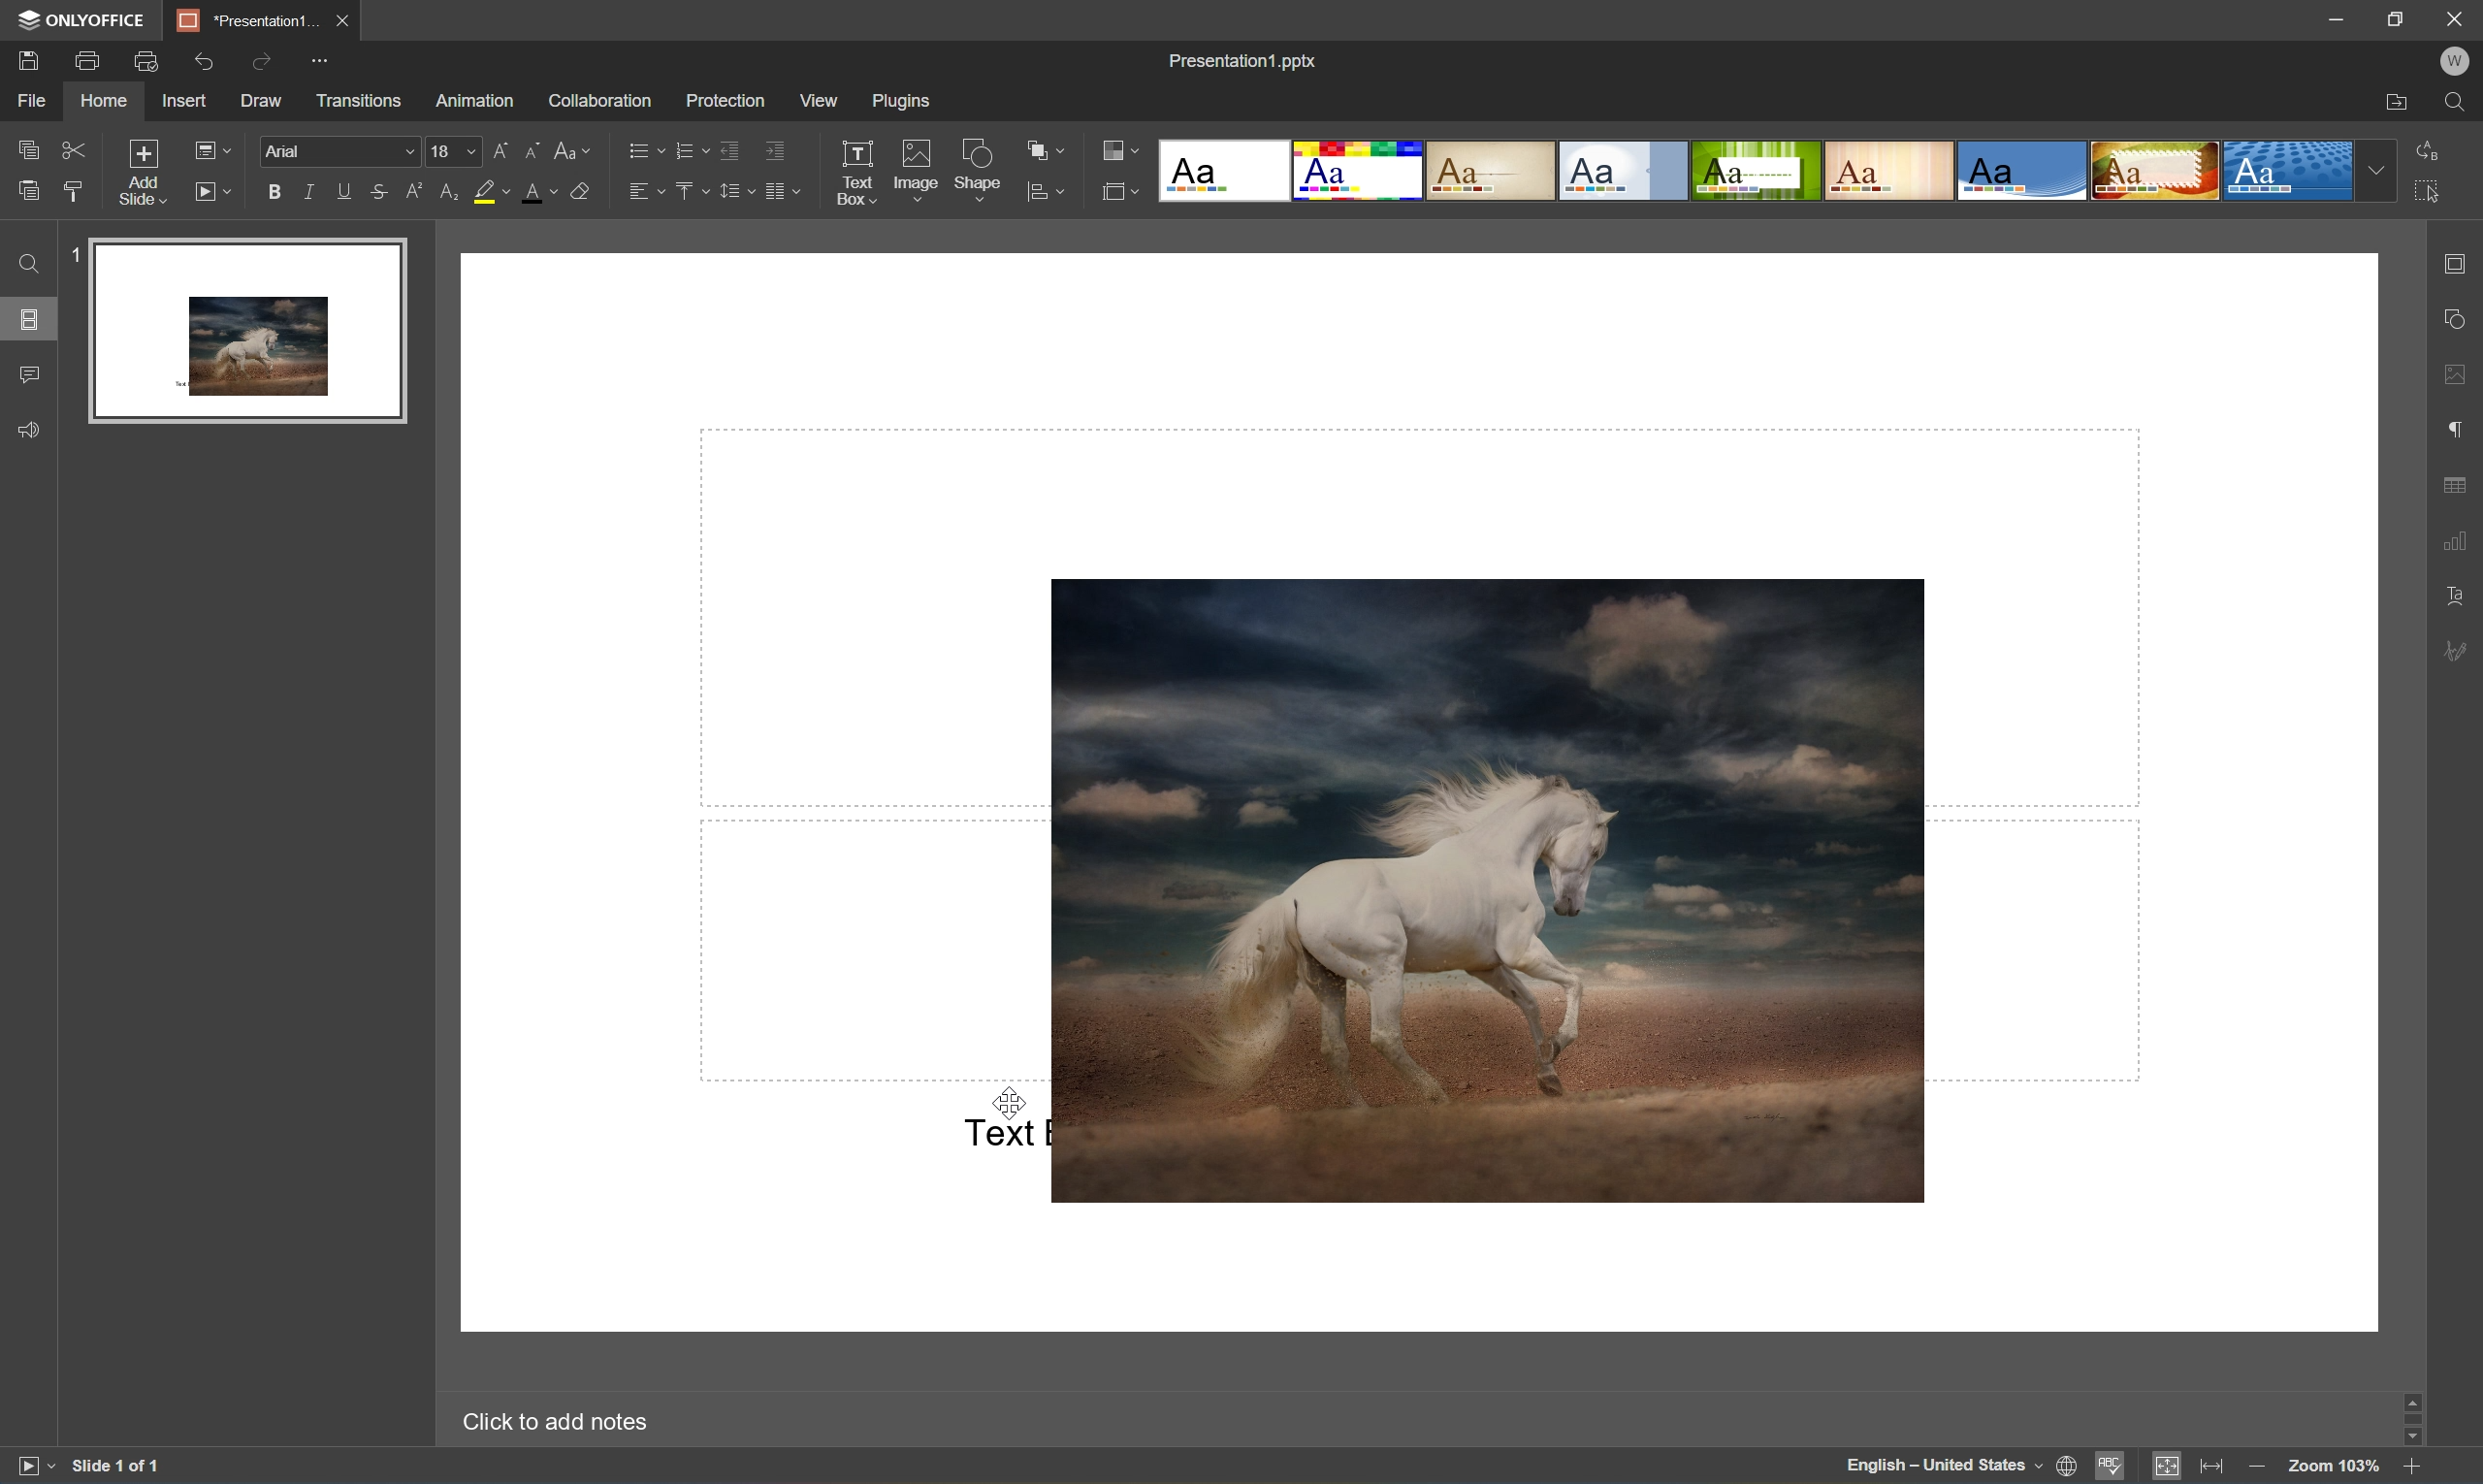 The image size is (2483, 1484). Describe the element at coordinates (1245, 61) in the screenshot. I see `Presentation1.pptx` at that location.